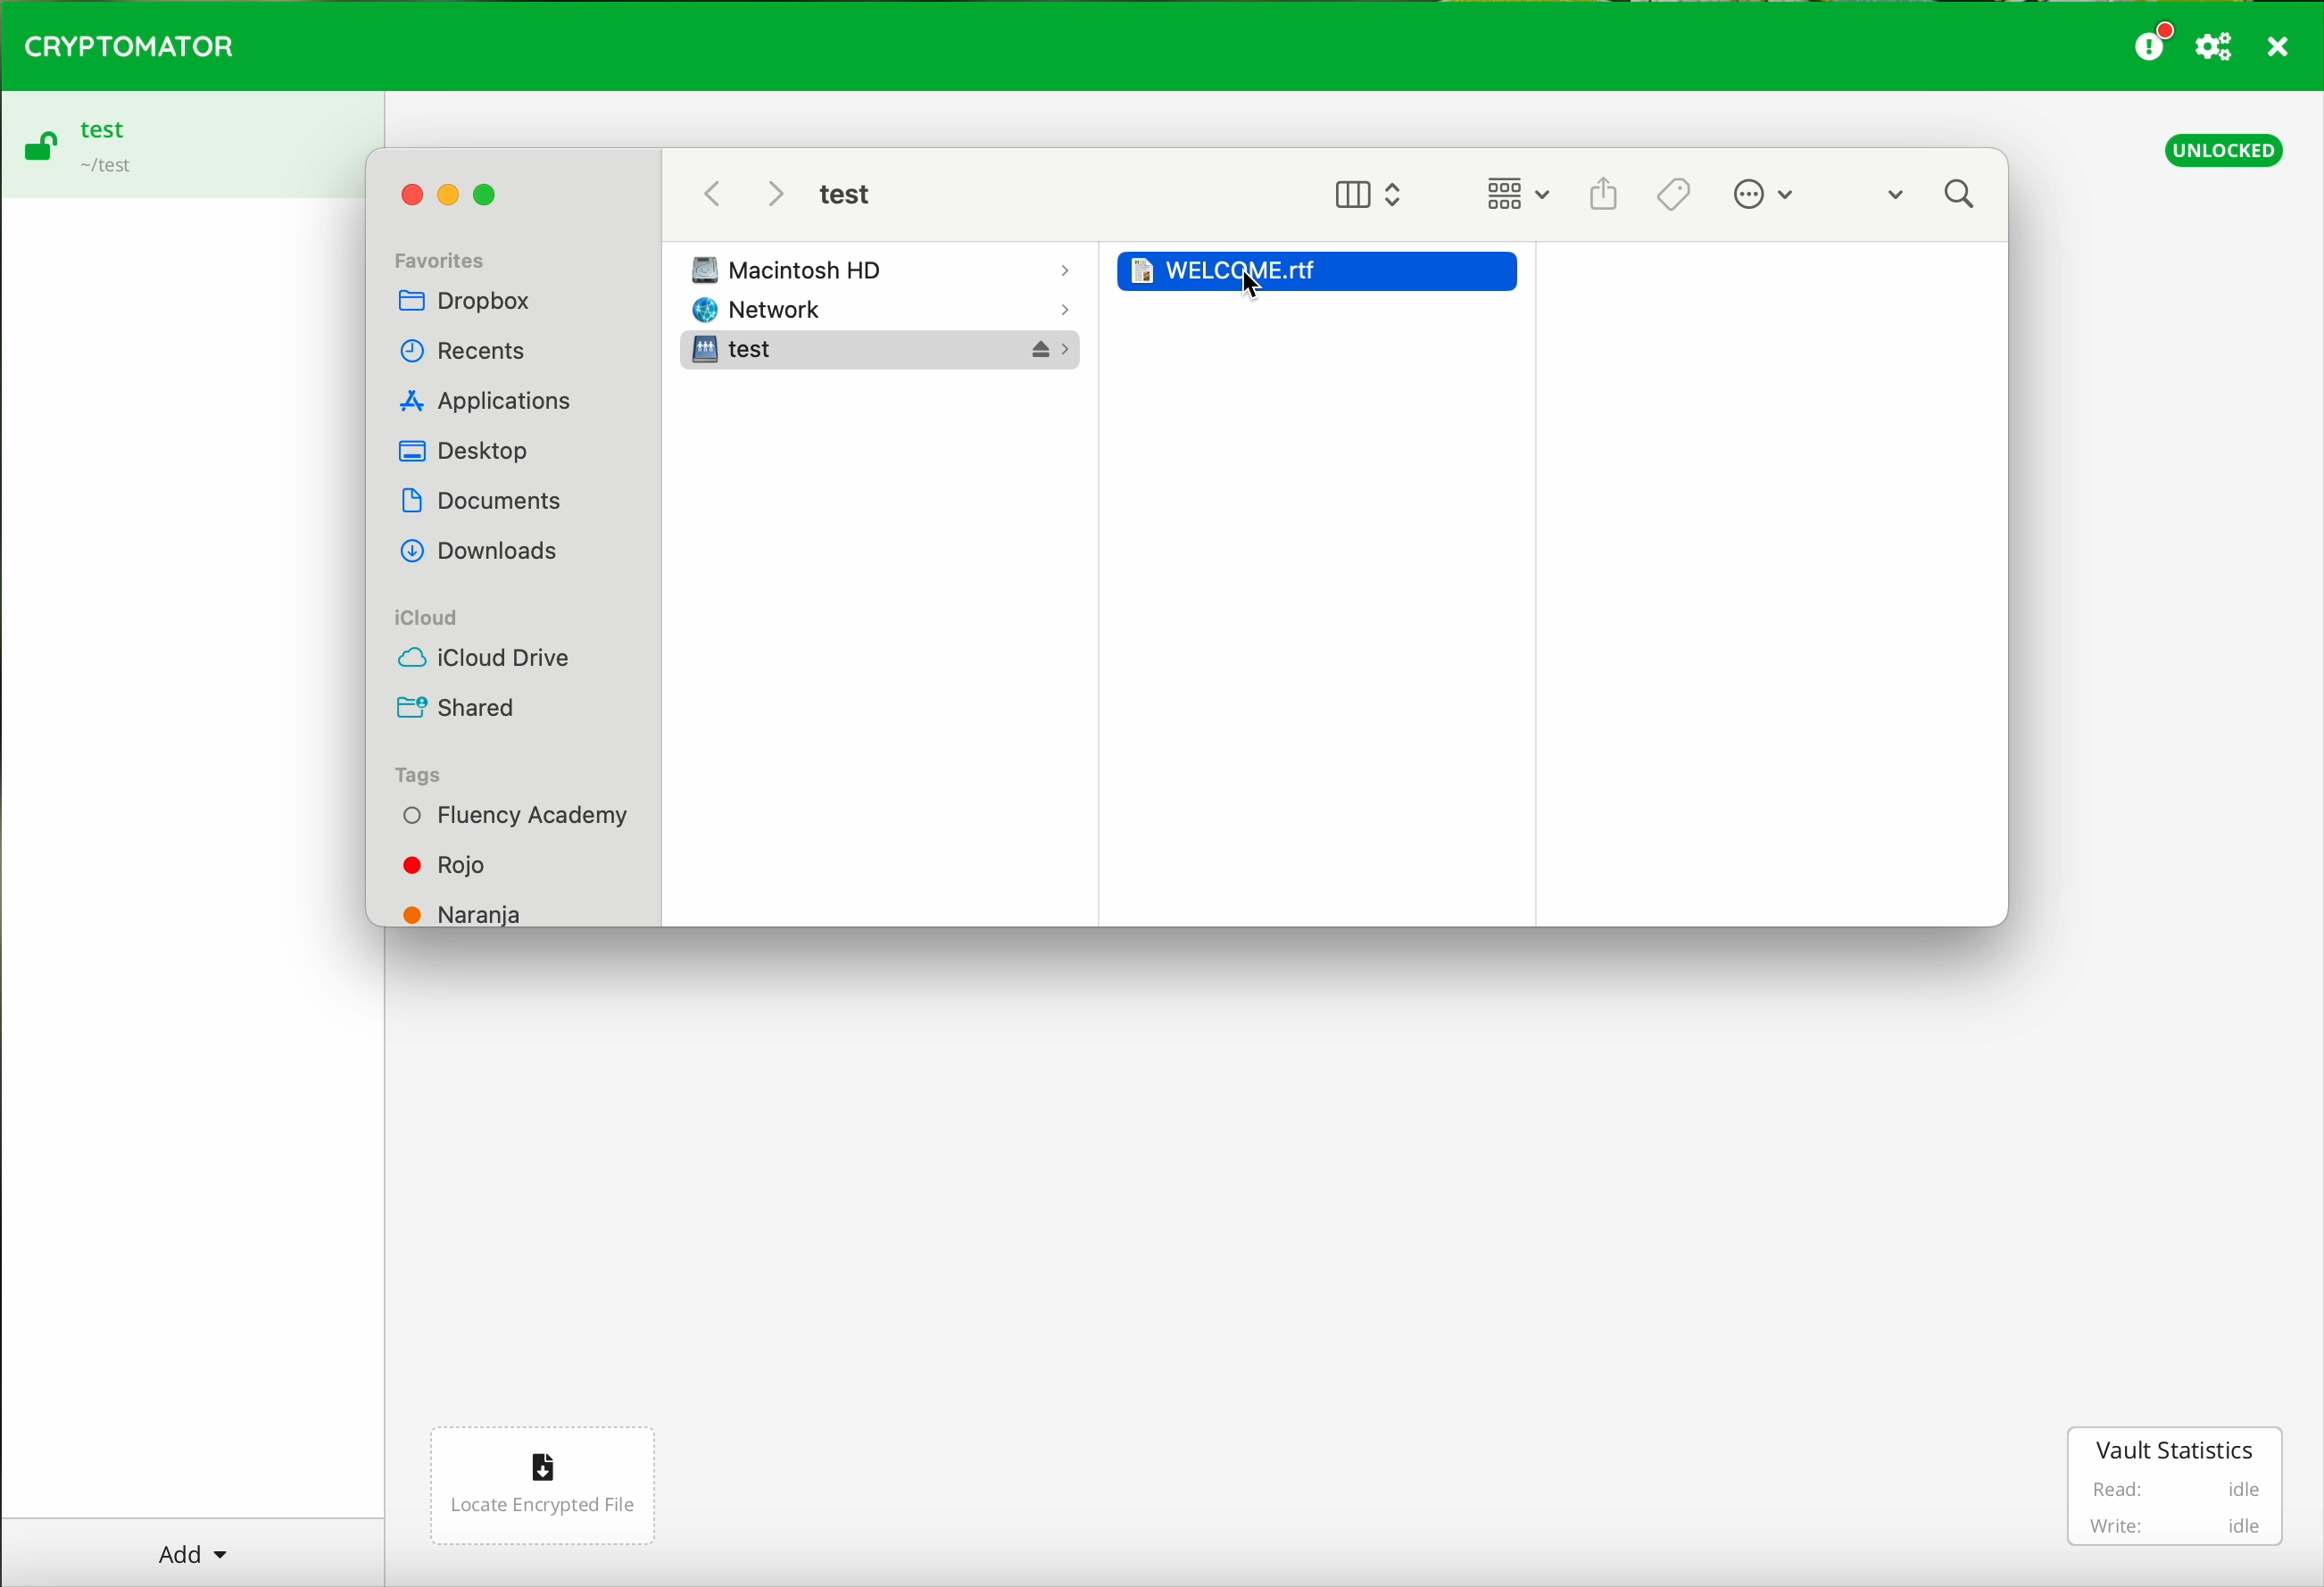  Describe the element at coordinates (465, 910) in the screenshot. I see `Naranja` at that location.